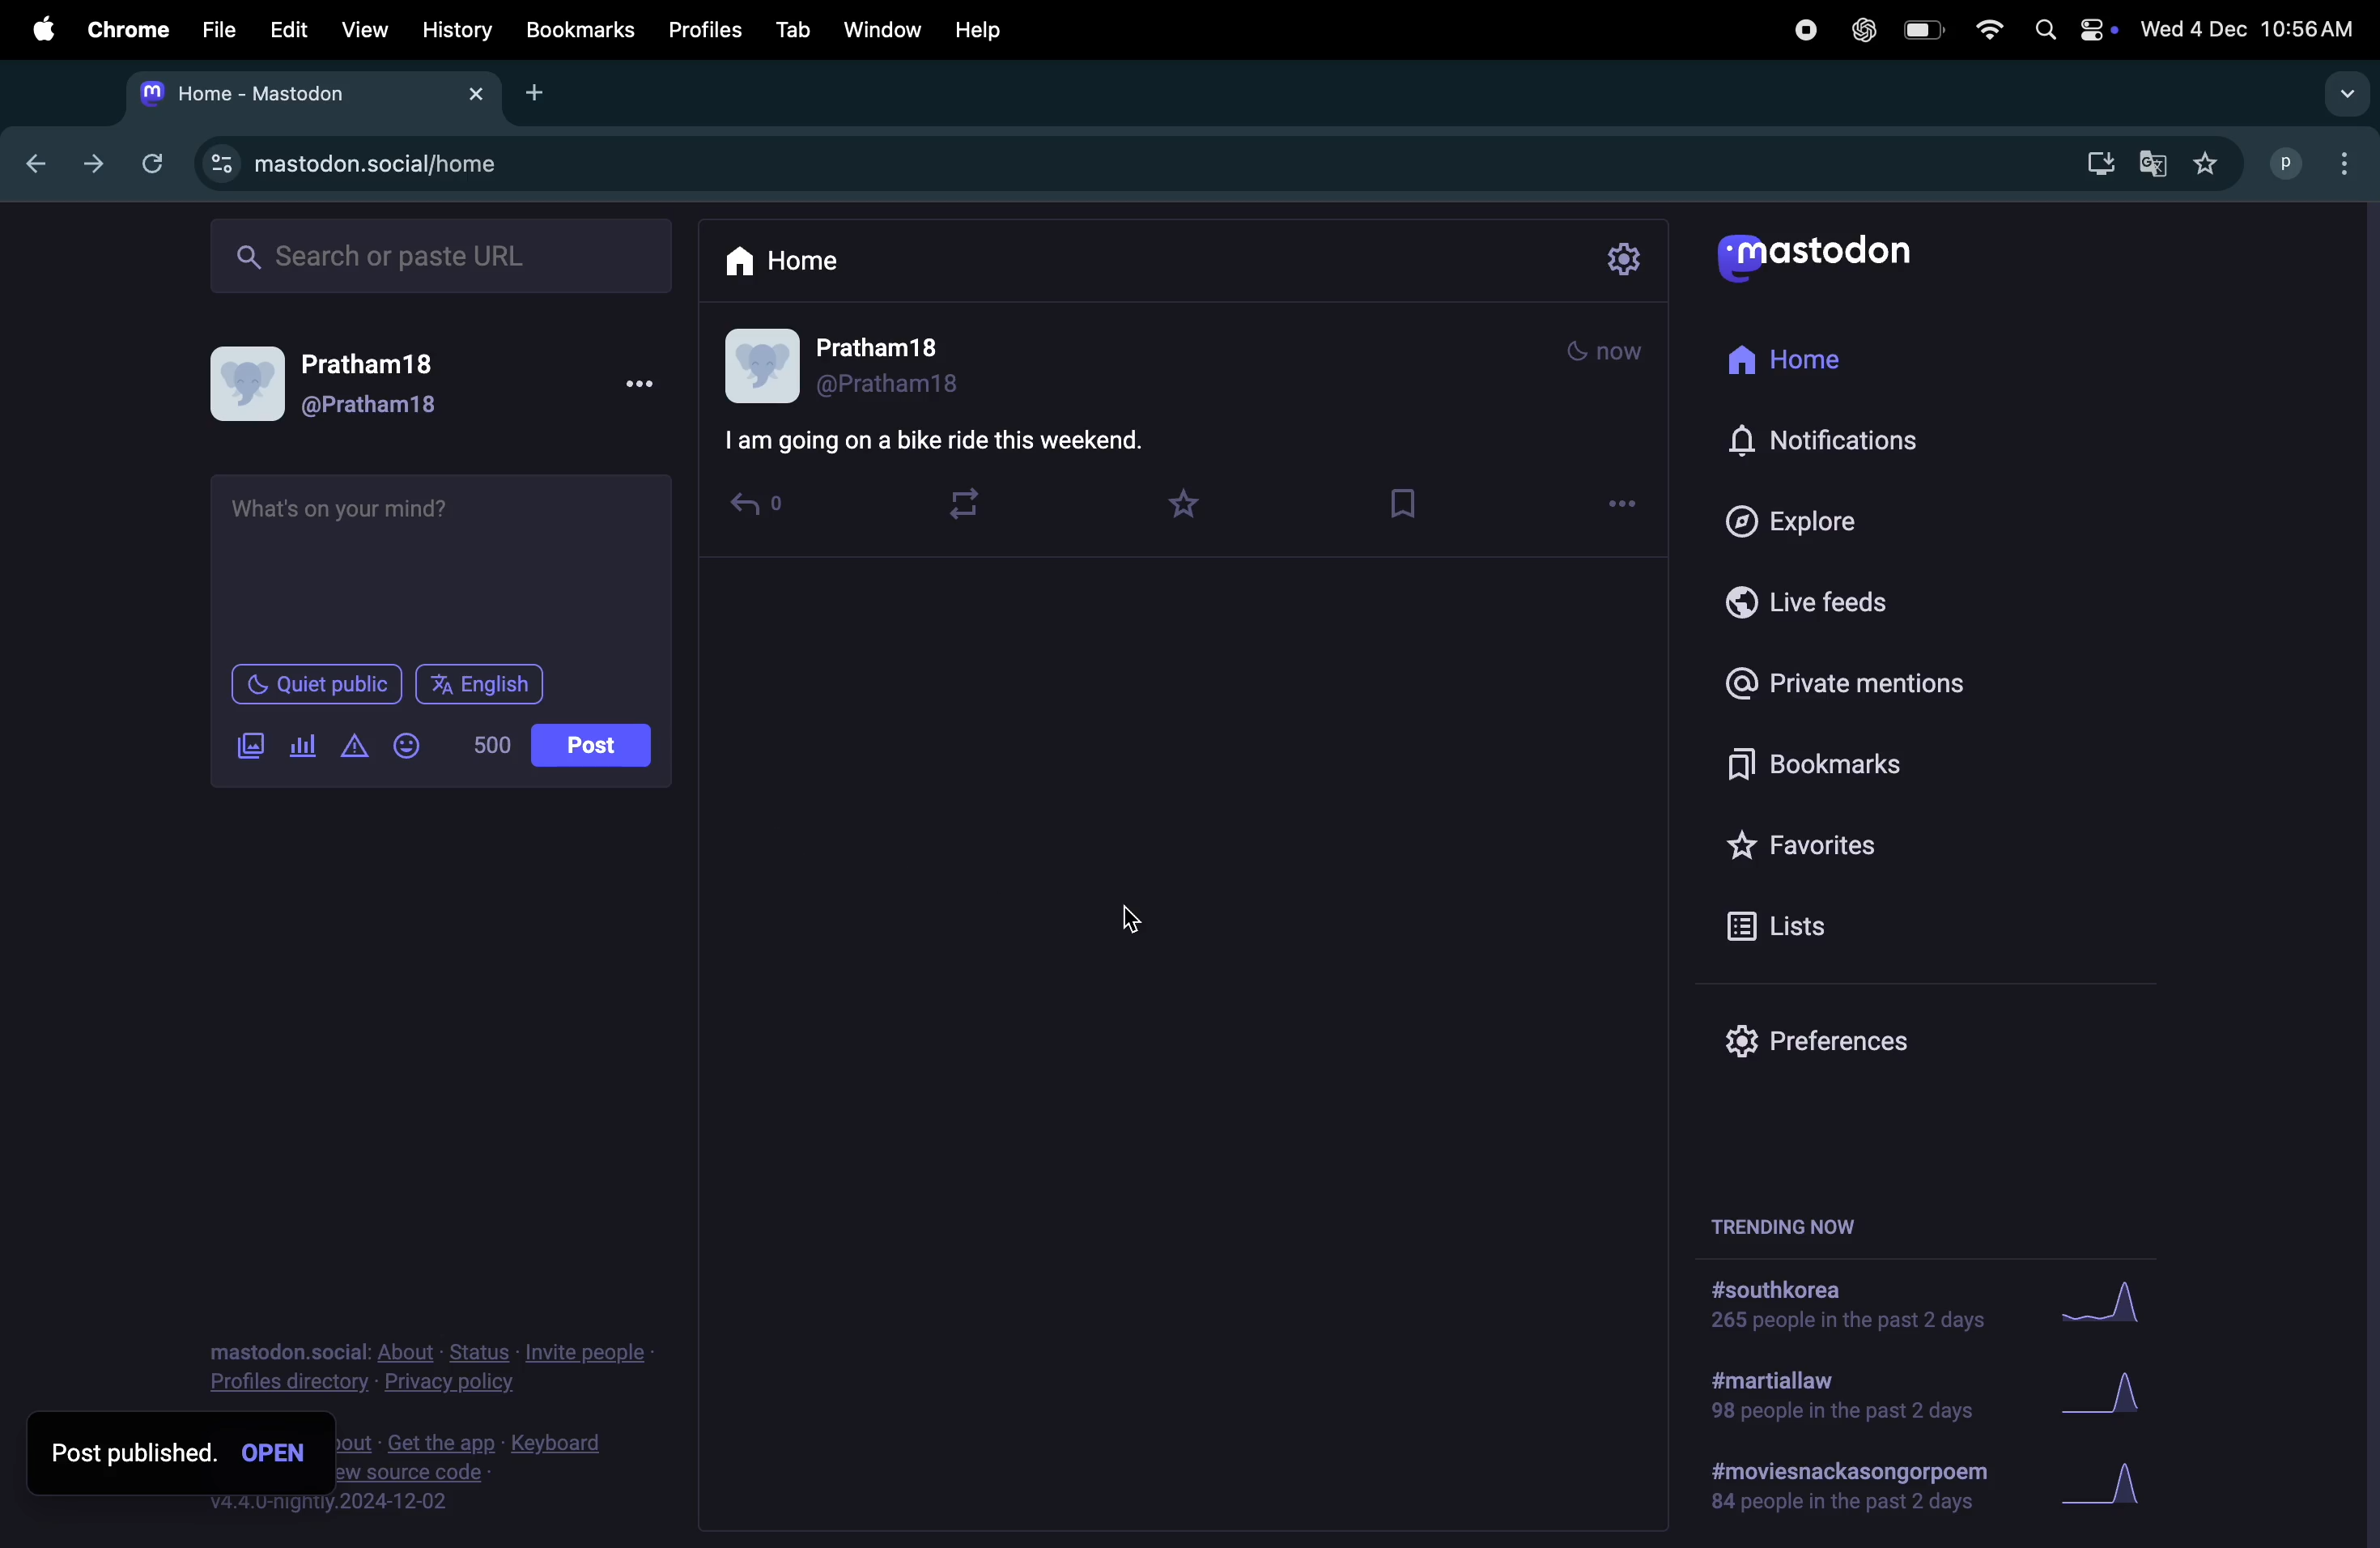 This screenshot has height=1548, width=2380. What do you see at coordinates (1192, 503) in the screenshot?
I see `favourites` at bounding box center [1192, 503].